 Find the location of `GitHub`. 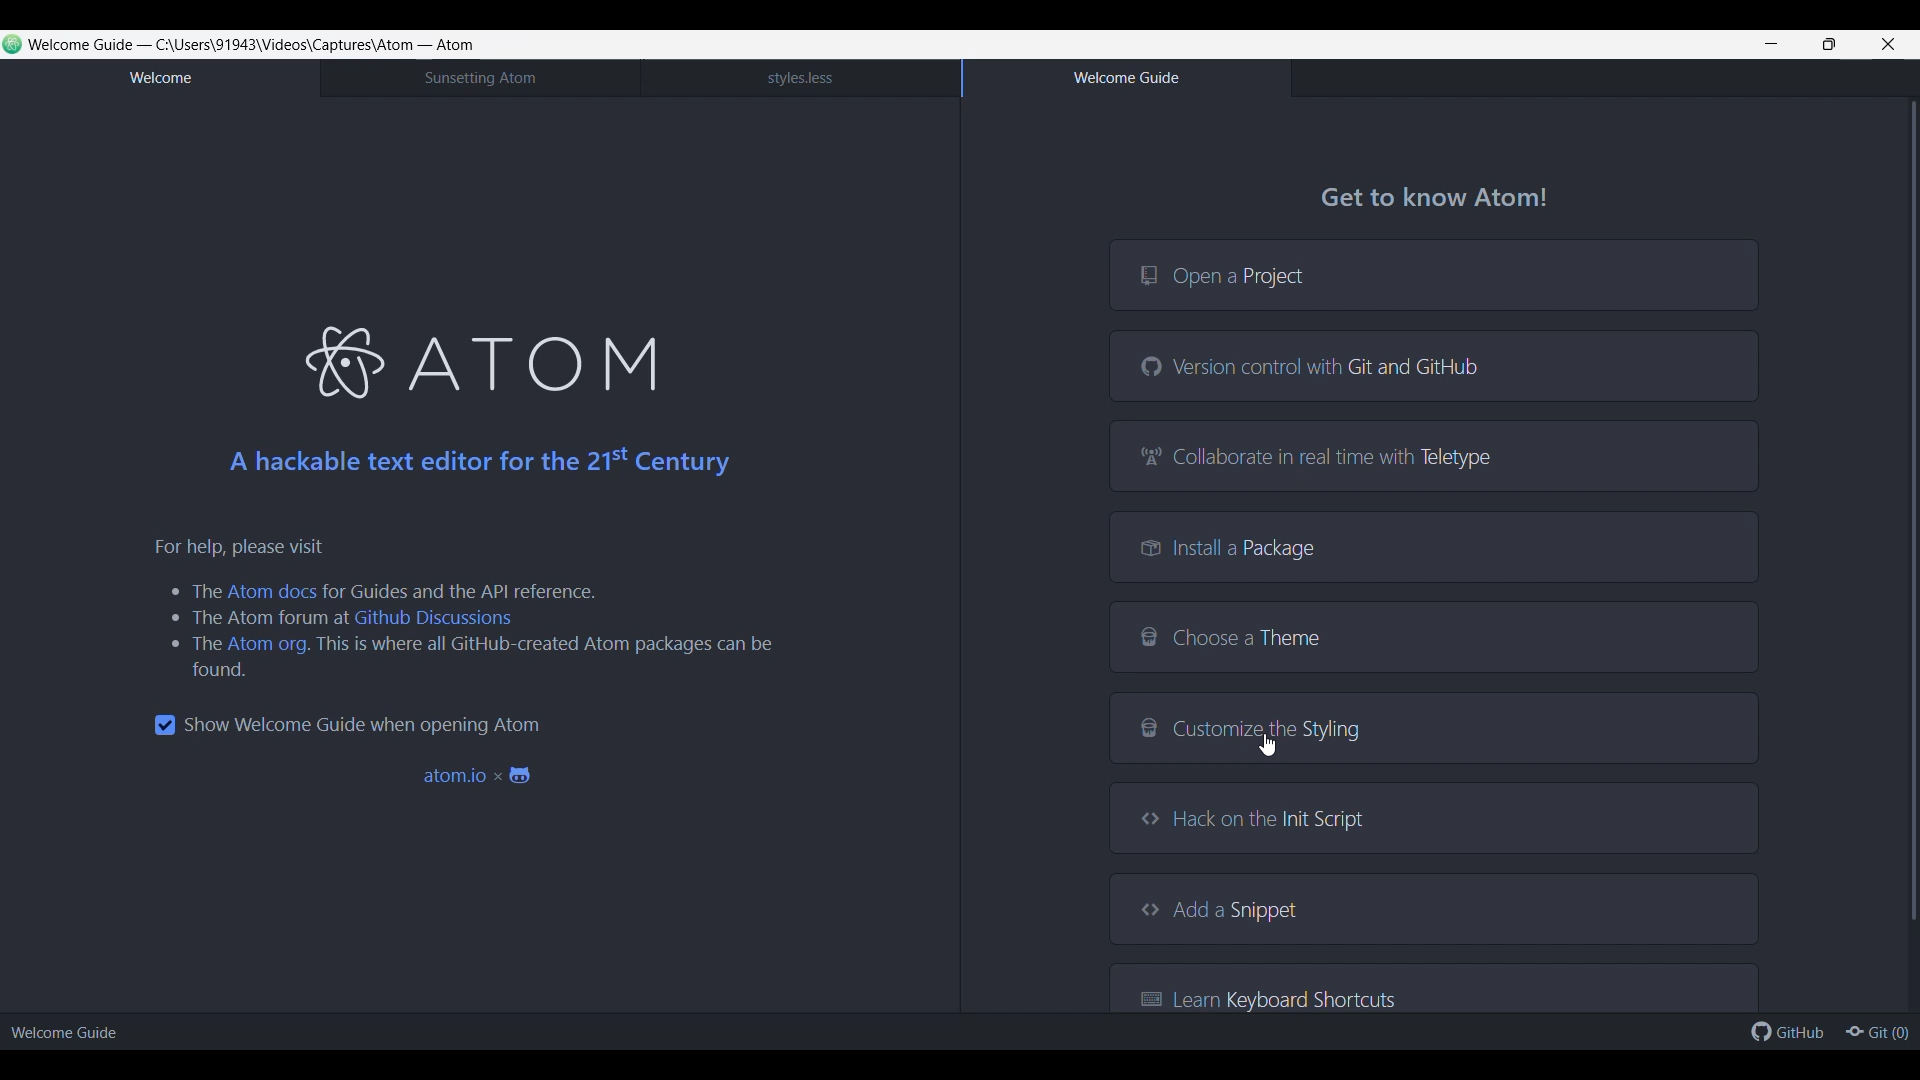

GitHub is located at coordinates (1787, 1030).